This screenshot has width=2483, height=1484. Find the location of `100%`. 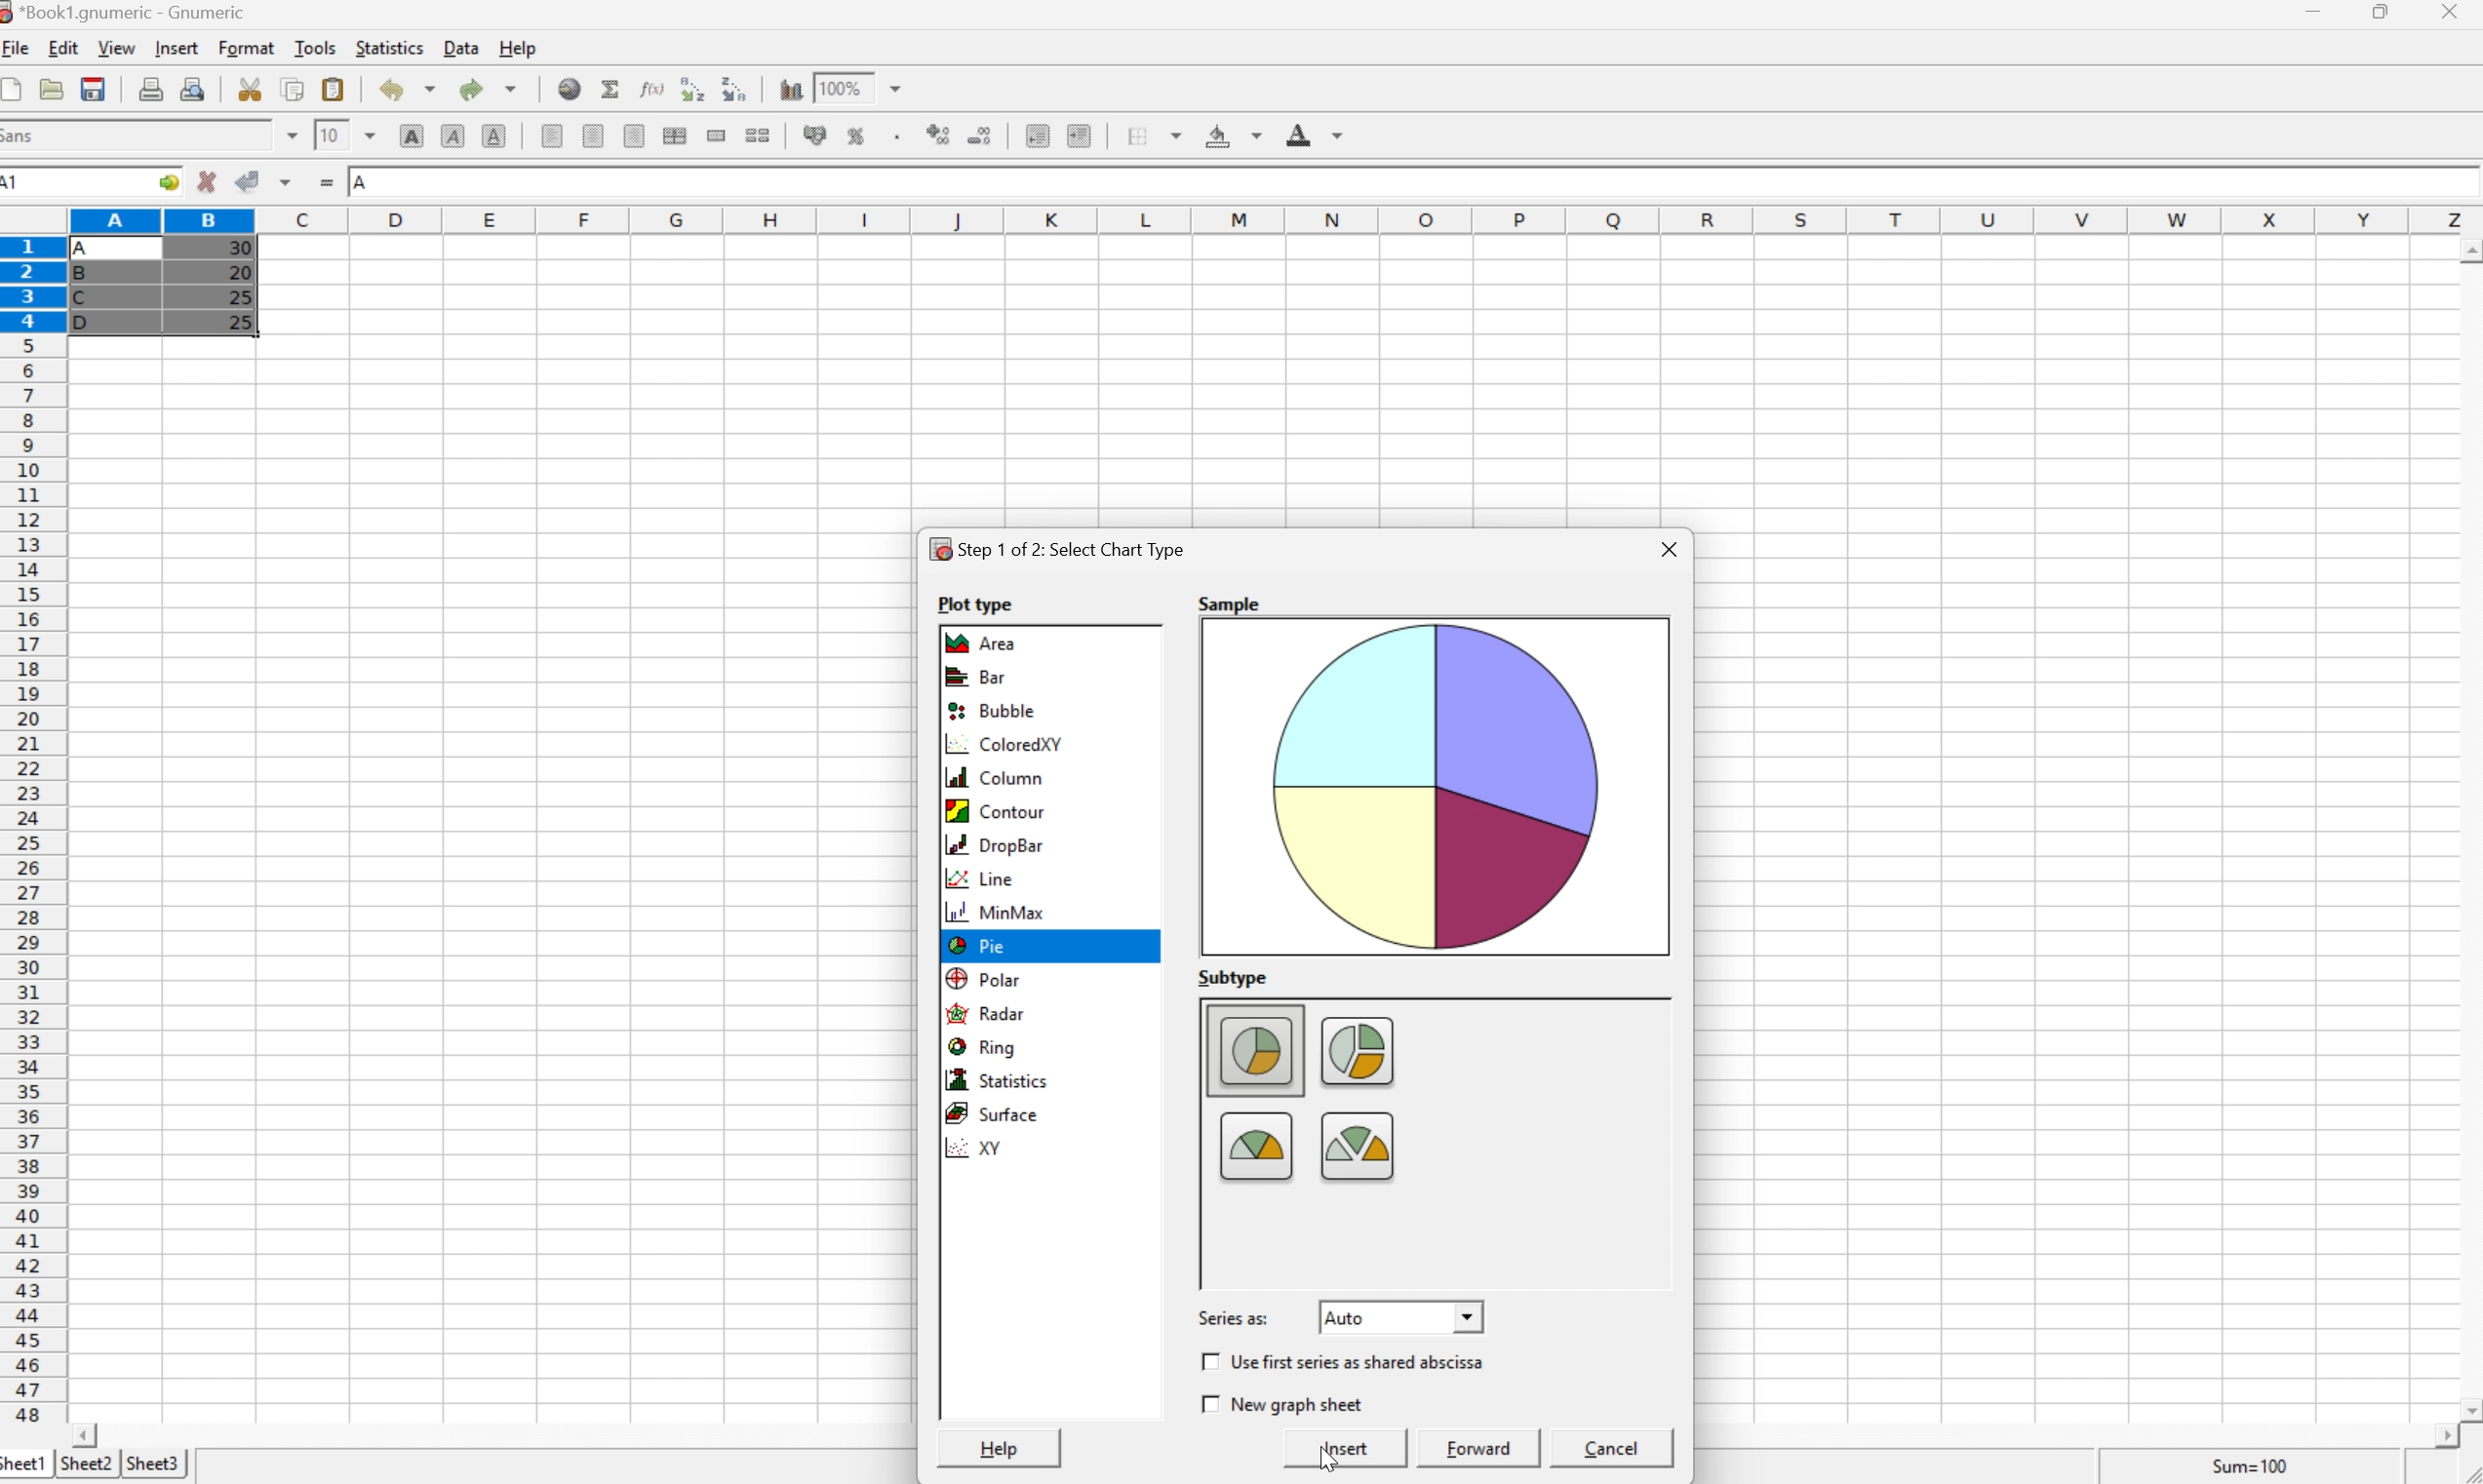

100% is located at coordinates (838, 87).